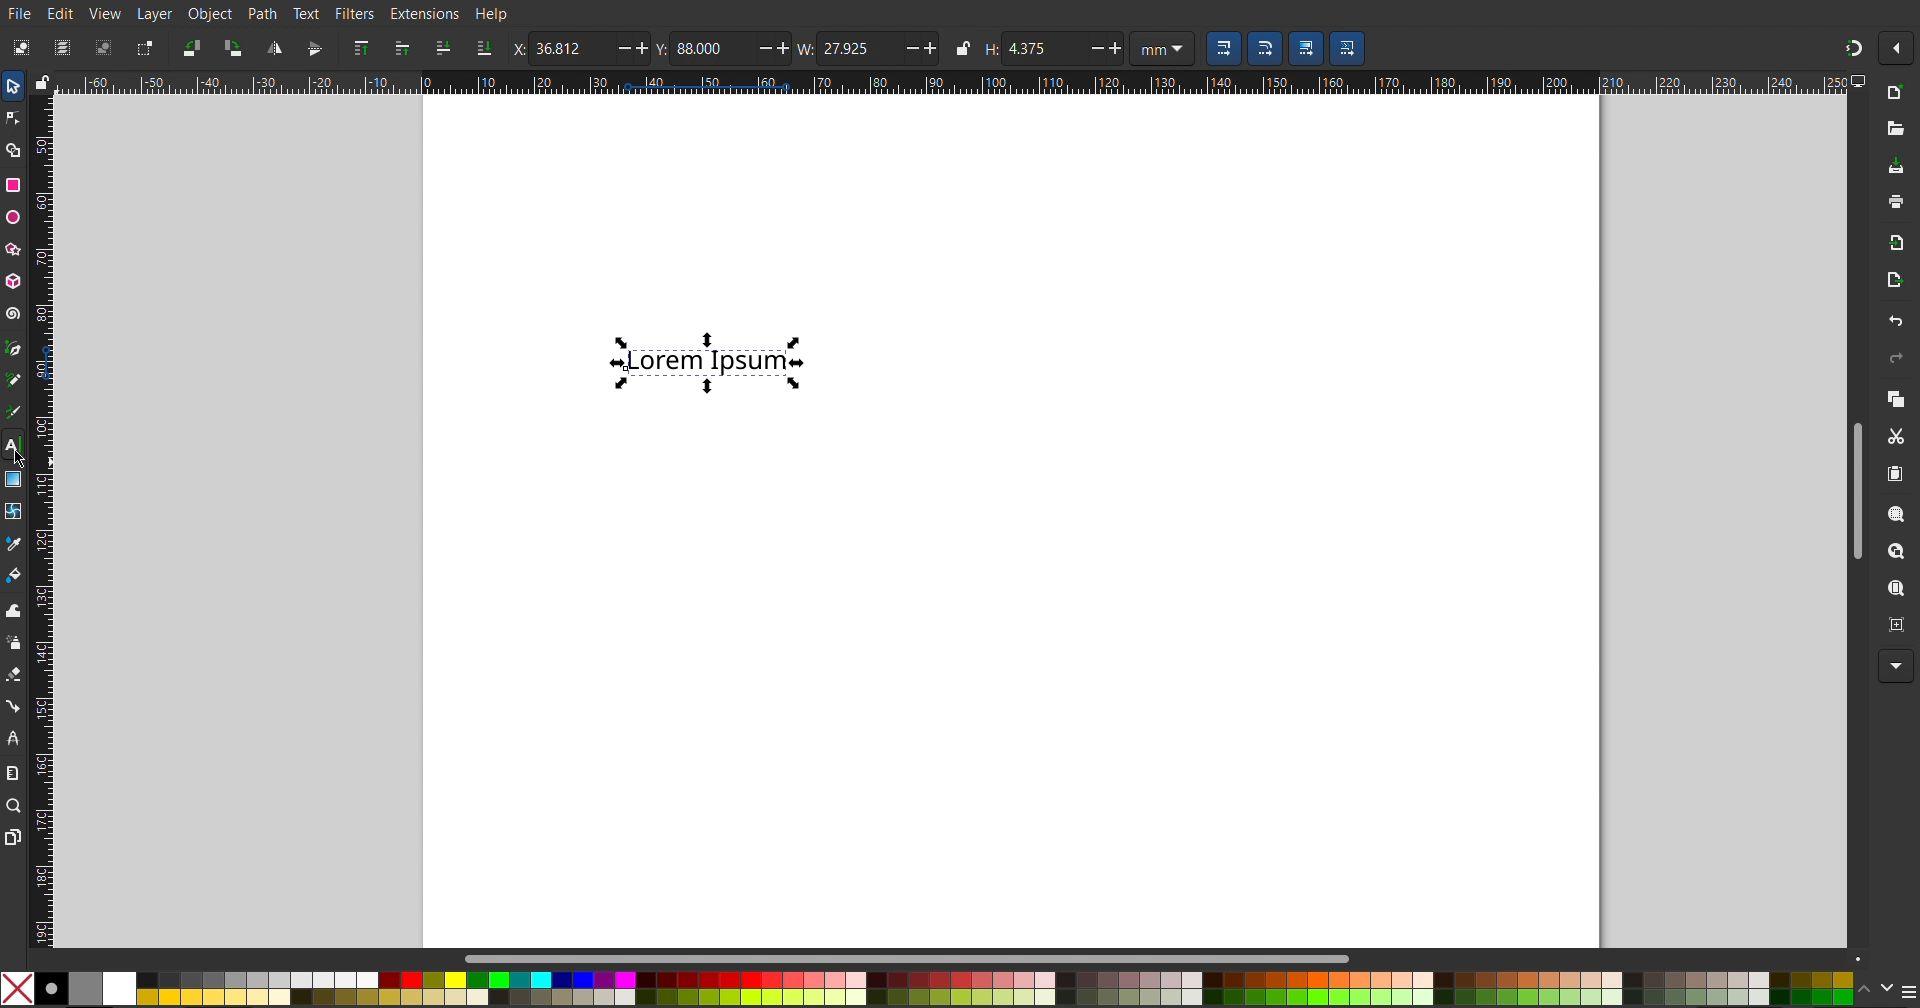 This screenshot has width=1920, height=1008. What do you see at coordinates (1889, 513) in the screenshot?
I see `Zoom Selection` at bounding box center [1889, 513].